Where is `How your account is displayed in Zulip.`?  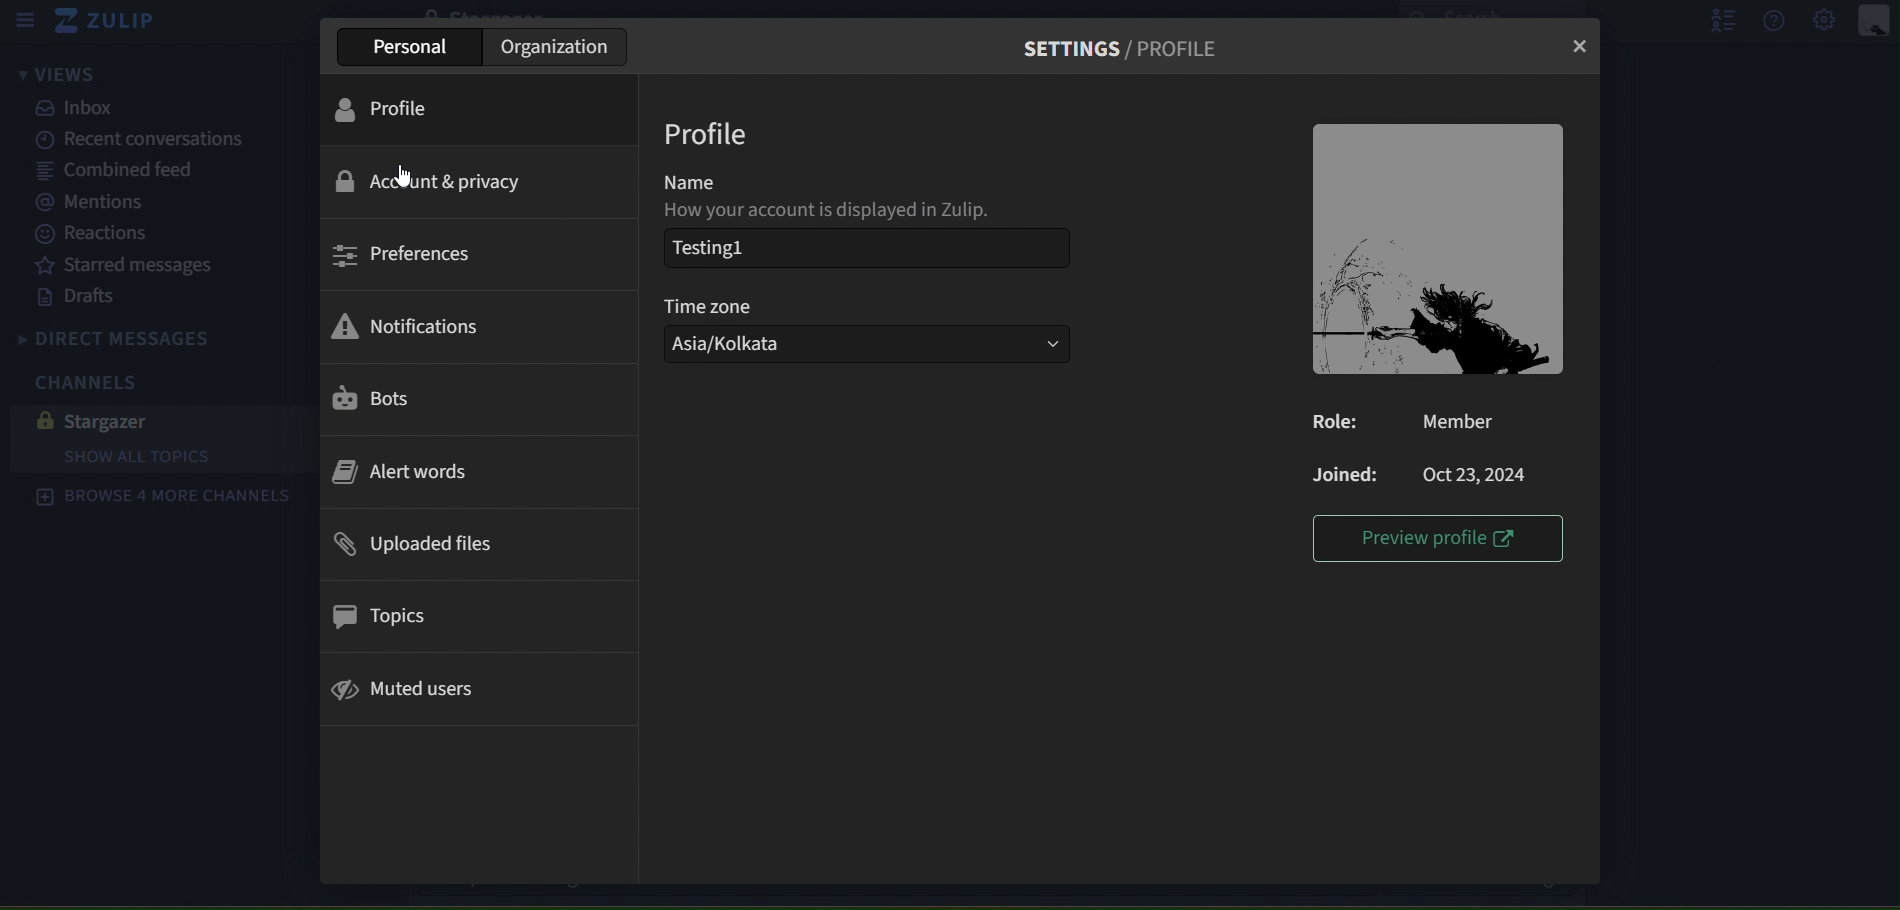 How your account is displayed in Zulip. is located at coordinates (841, 211).